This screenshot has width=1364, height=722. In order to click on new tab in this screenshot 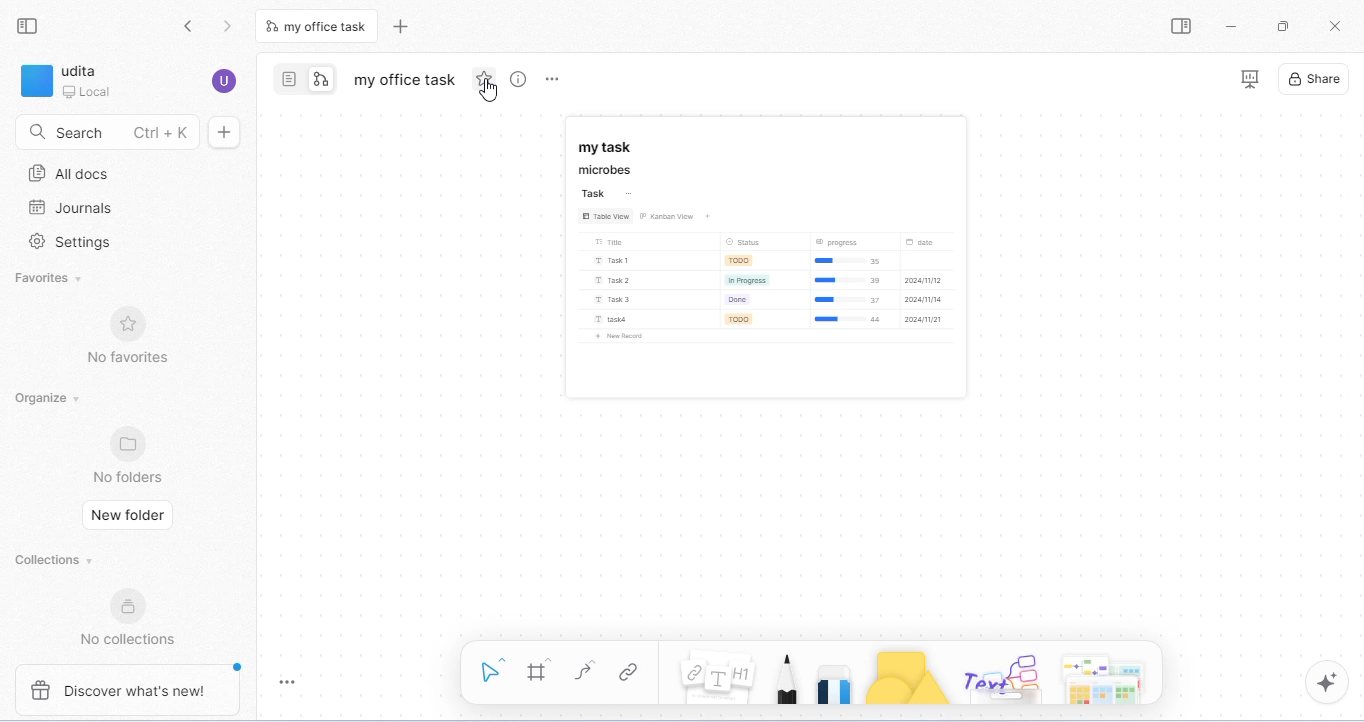, I will do `click(401, 24)`.